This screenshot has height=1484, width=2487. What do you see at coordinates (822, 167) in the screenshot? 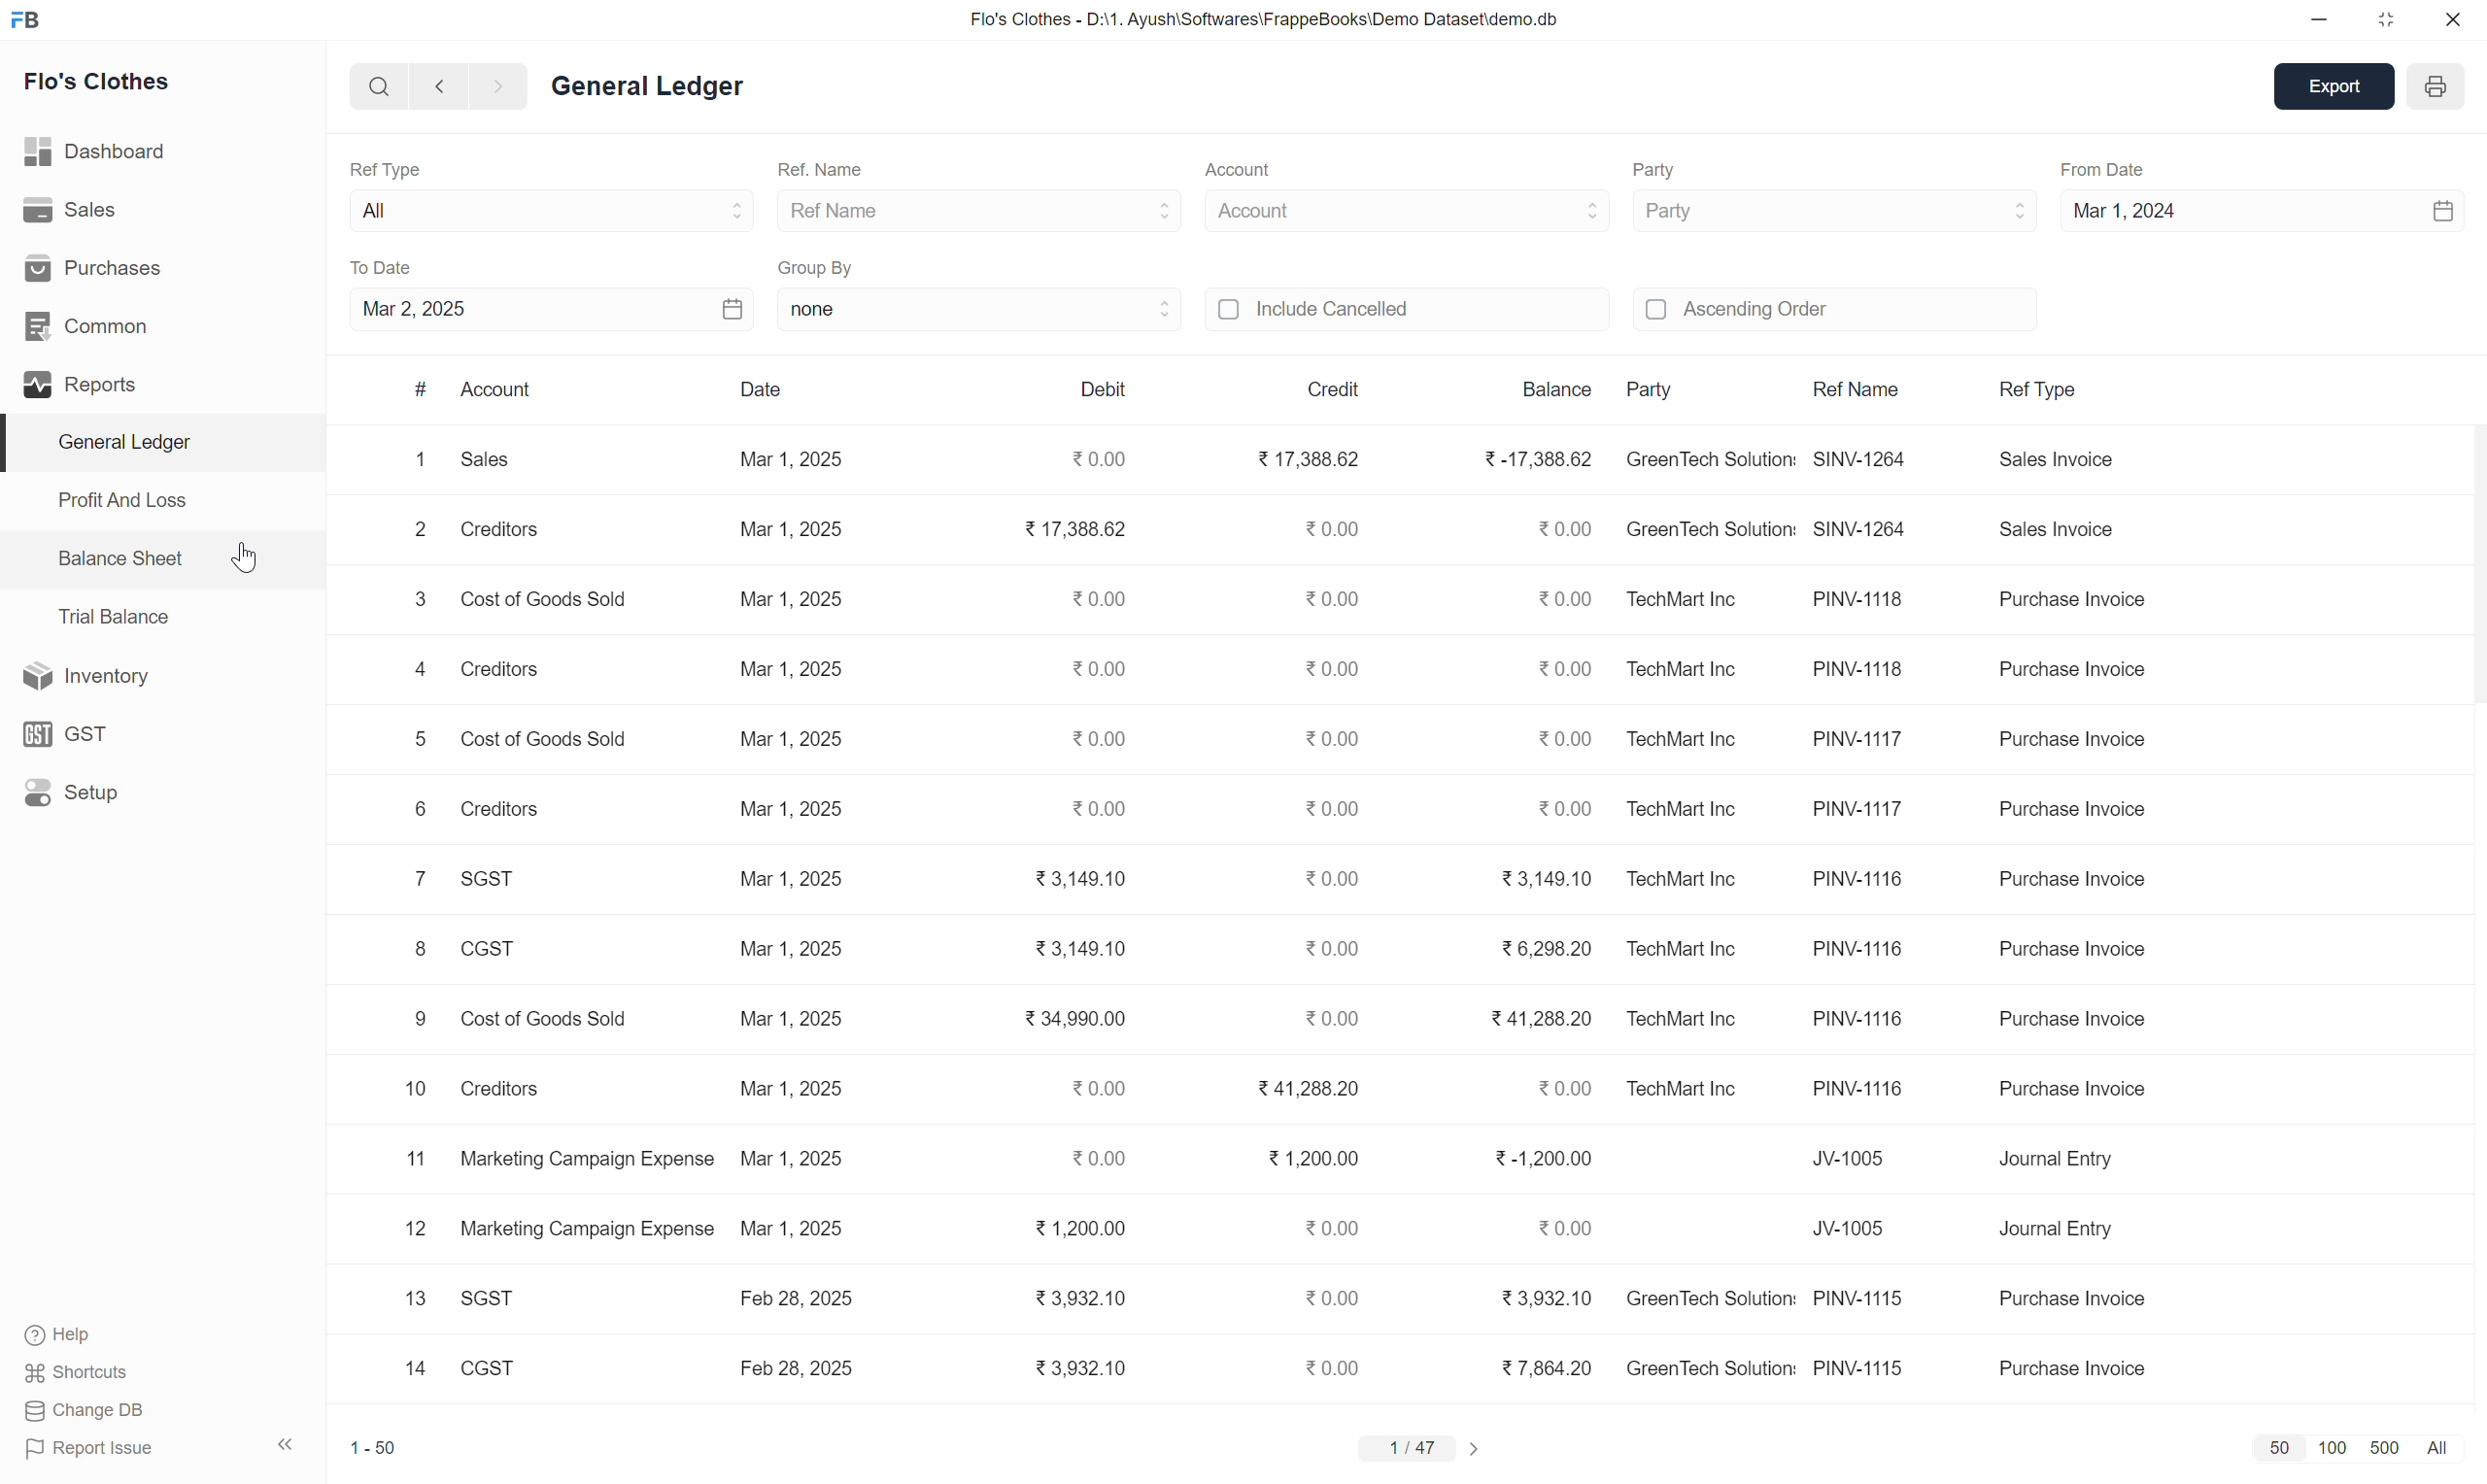
I see `Ref. Name` at bounding box center [822, 167].